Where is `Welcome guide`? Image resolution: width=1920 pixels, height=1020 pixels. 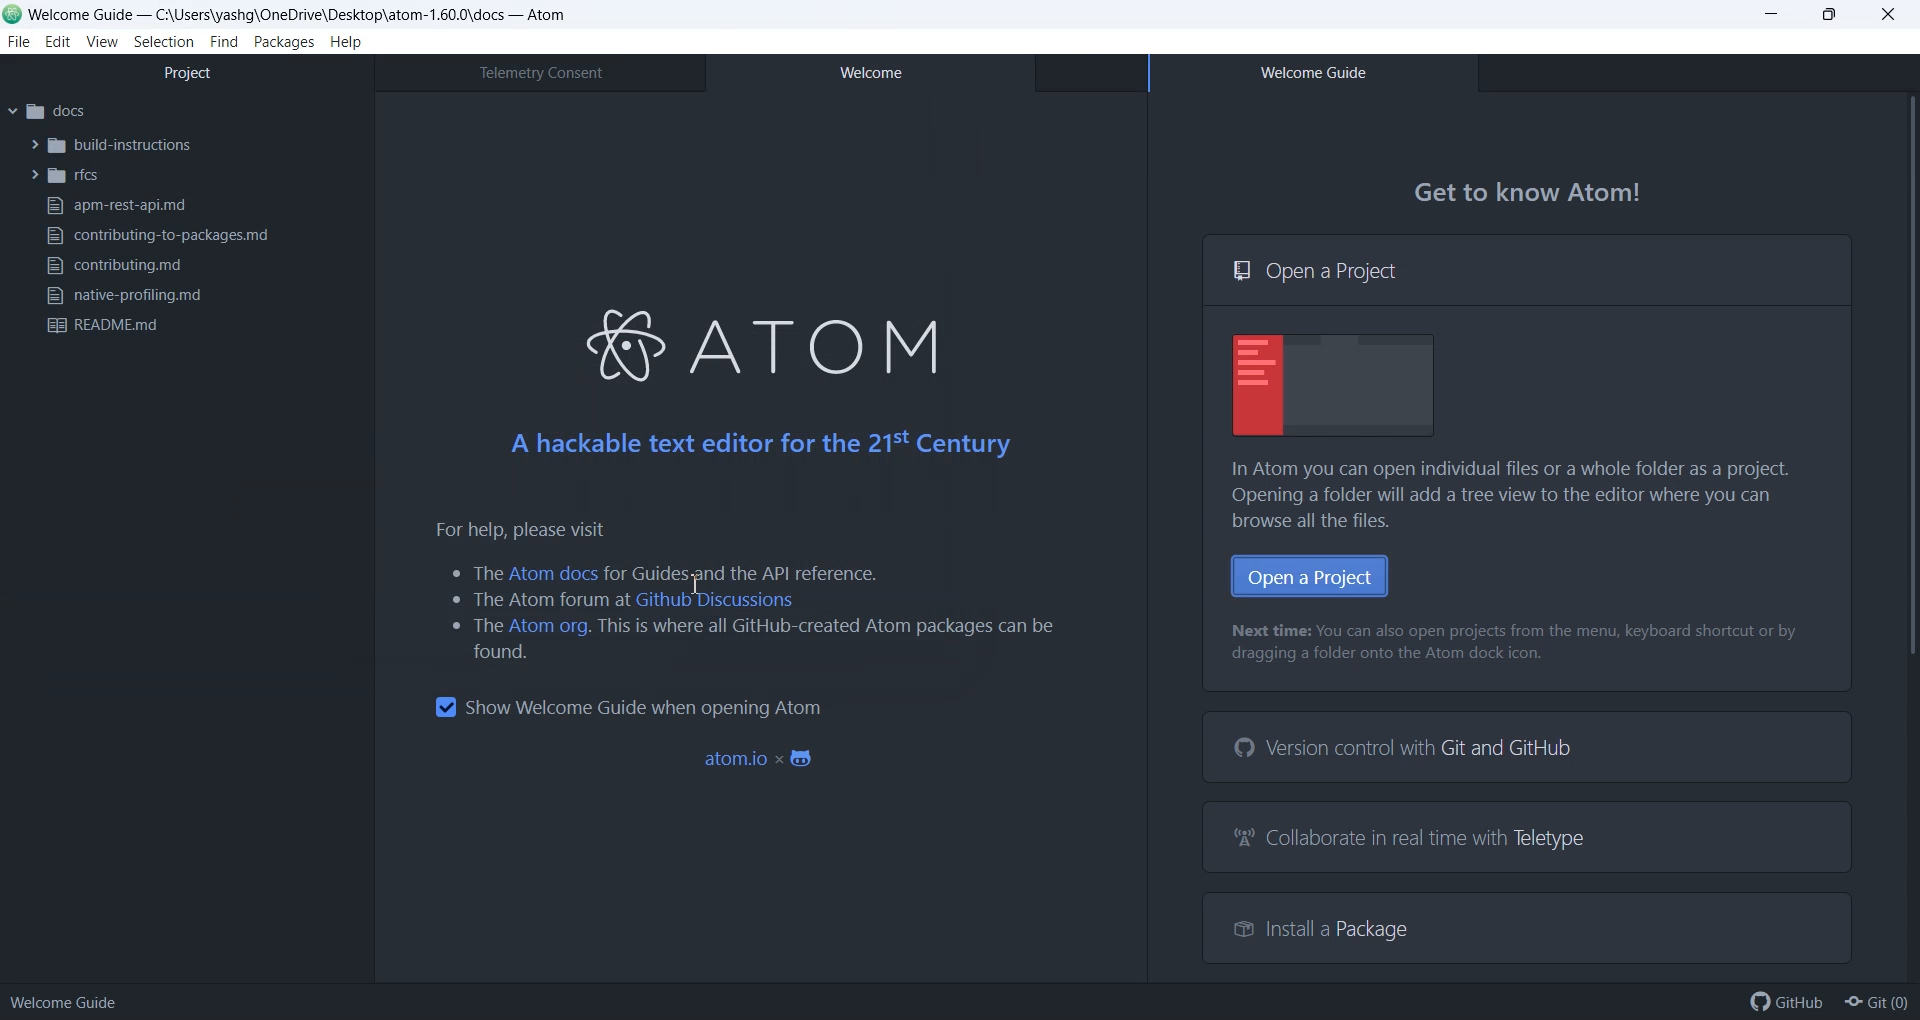
Welcome guide is located at coordinates (64, 1002).